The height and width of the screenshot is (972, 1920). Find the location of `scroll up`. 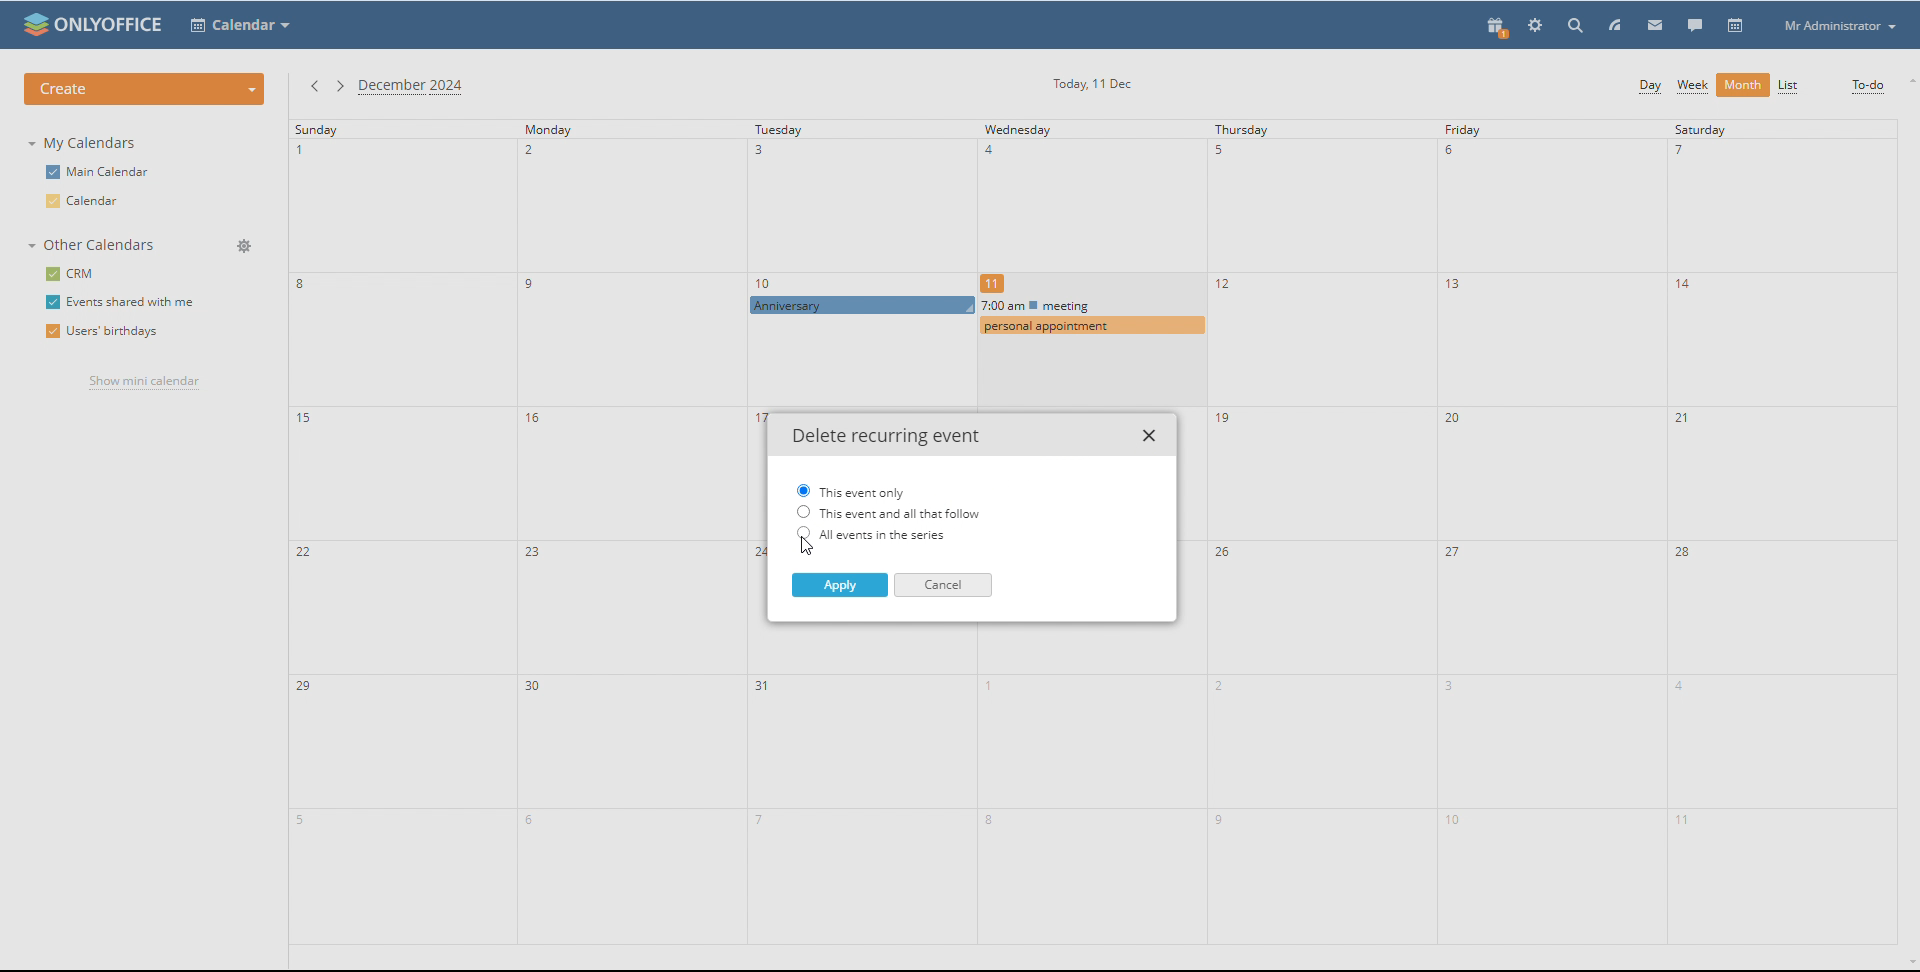

scroll up is located at coordinates (1908, 81).